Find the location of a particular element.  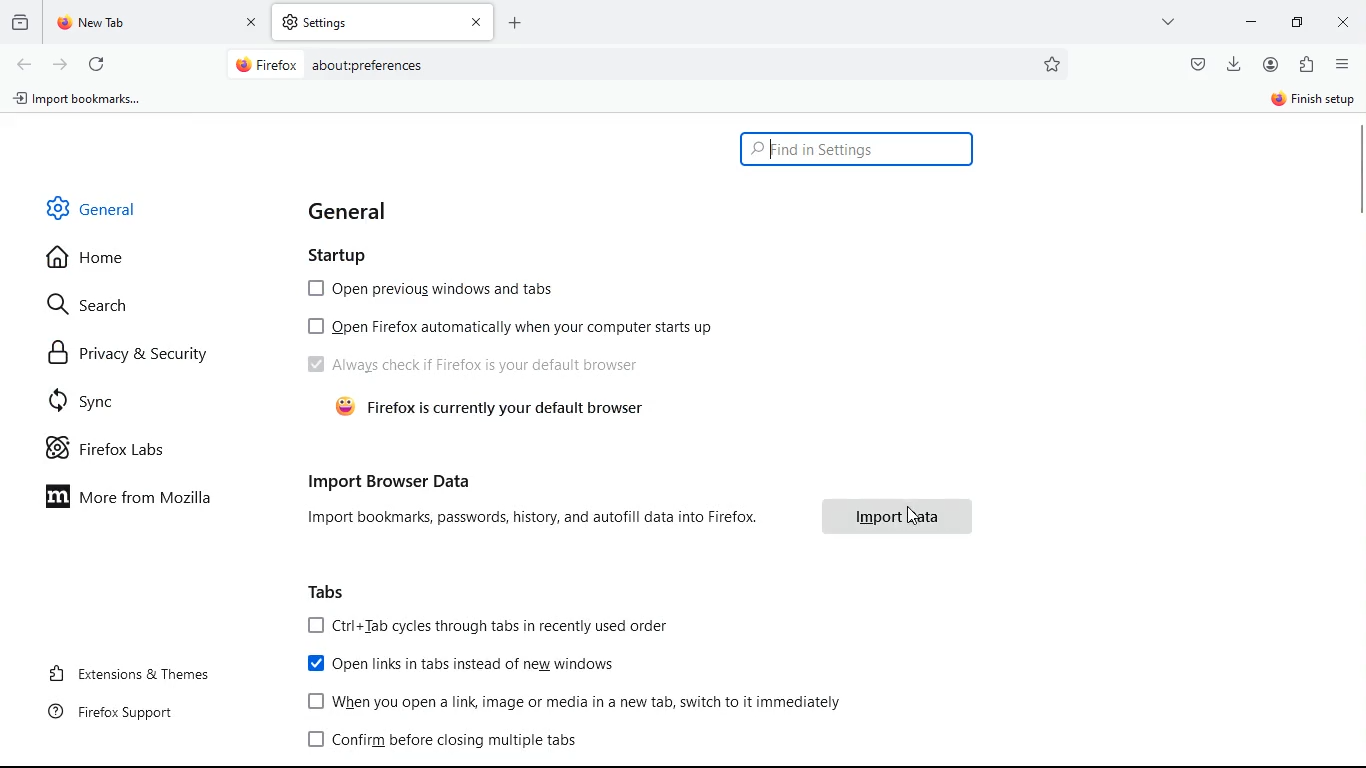

download is located at coordinates (1235, 64).